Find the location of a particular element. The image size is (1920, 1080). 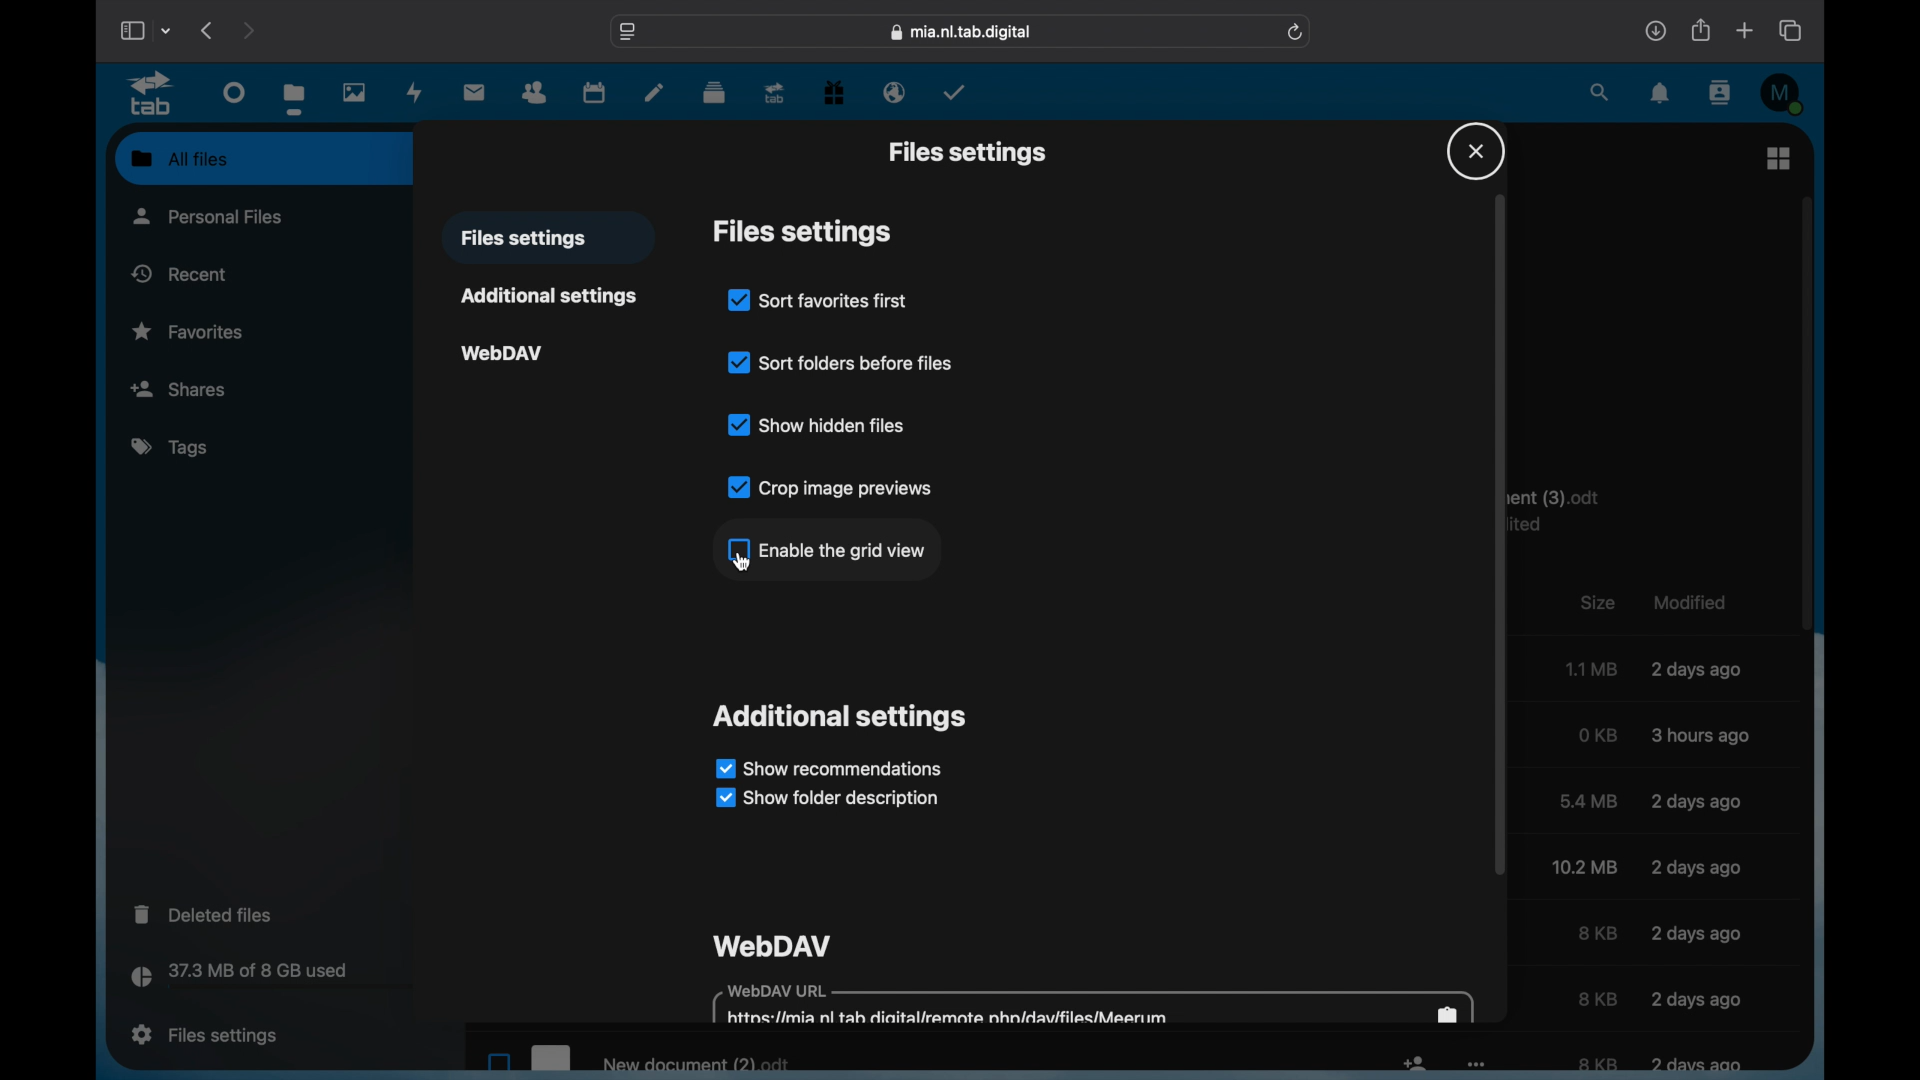

scroll box is located at coordinates (1808, 412).